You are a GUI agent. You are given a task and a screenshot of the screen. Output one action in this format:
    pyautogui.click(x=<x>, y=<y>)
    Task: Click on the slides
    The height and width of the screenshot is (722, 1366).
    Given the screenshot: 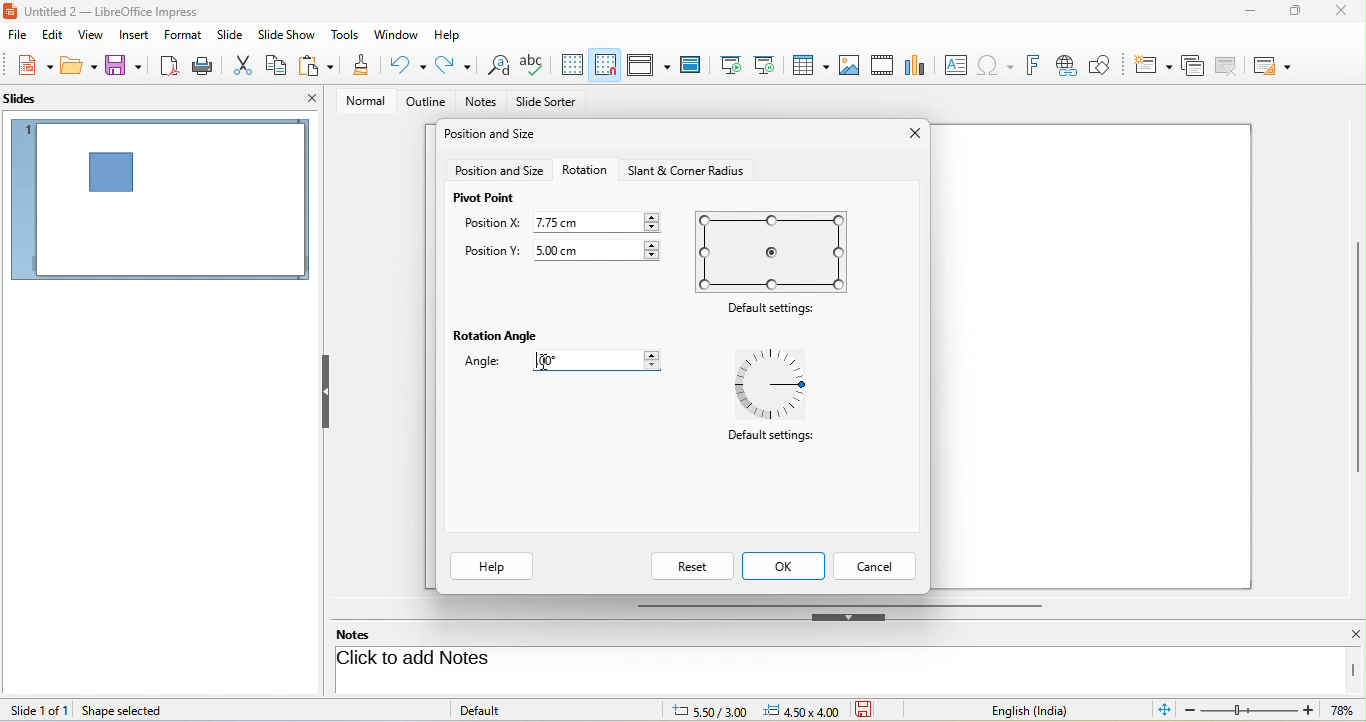 What is the action you would take?
    pyautogui.click(x=31, y=100)
    